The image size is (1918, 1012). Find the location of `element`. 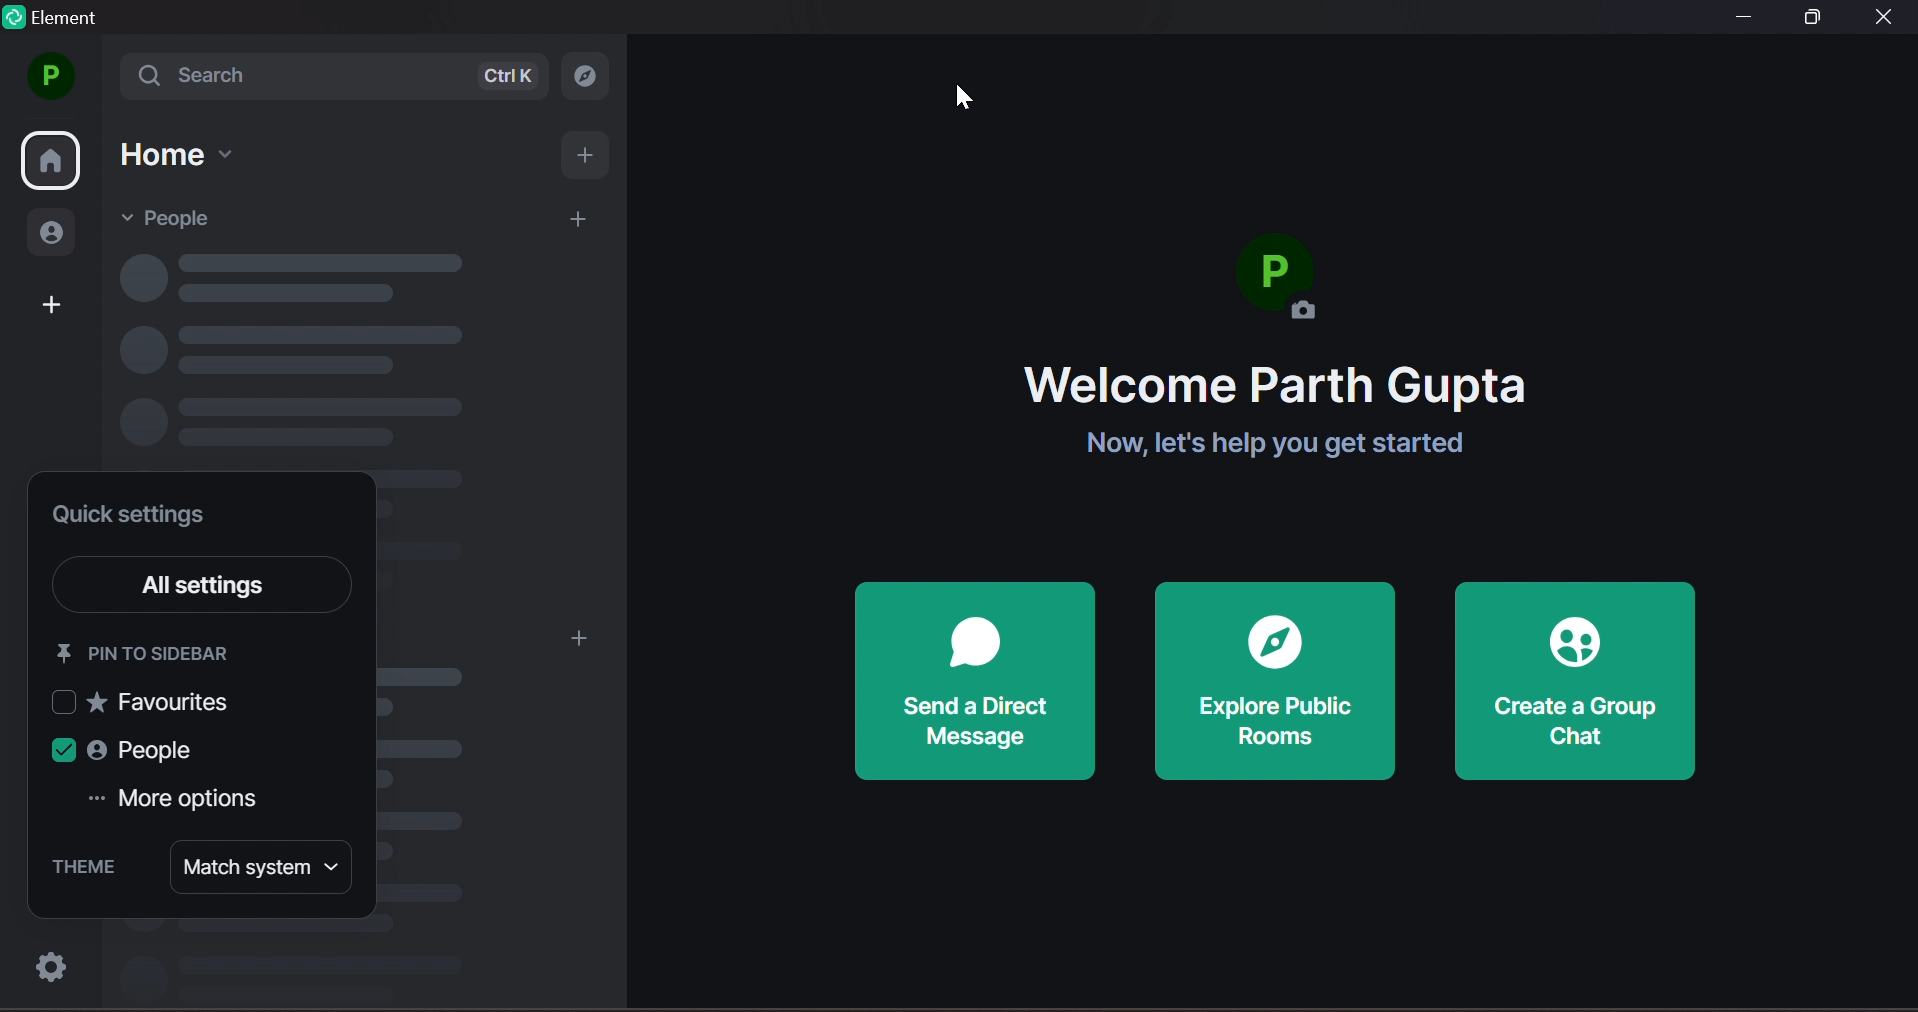

element is located at coordinates (58, 21).